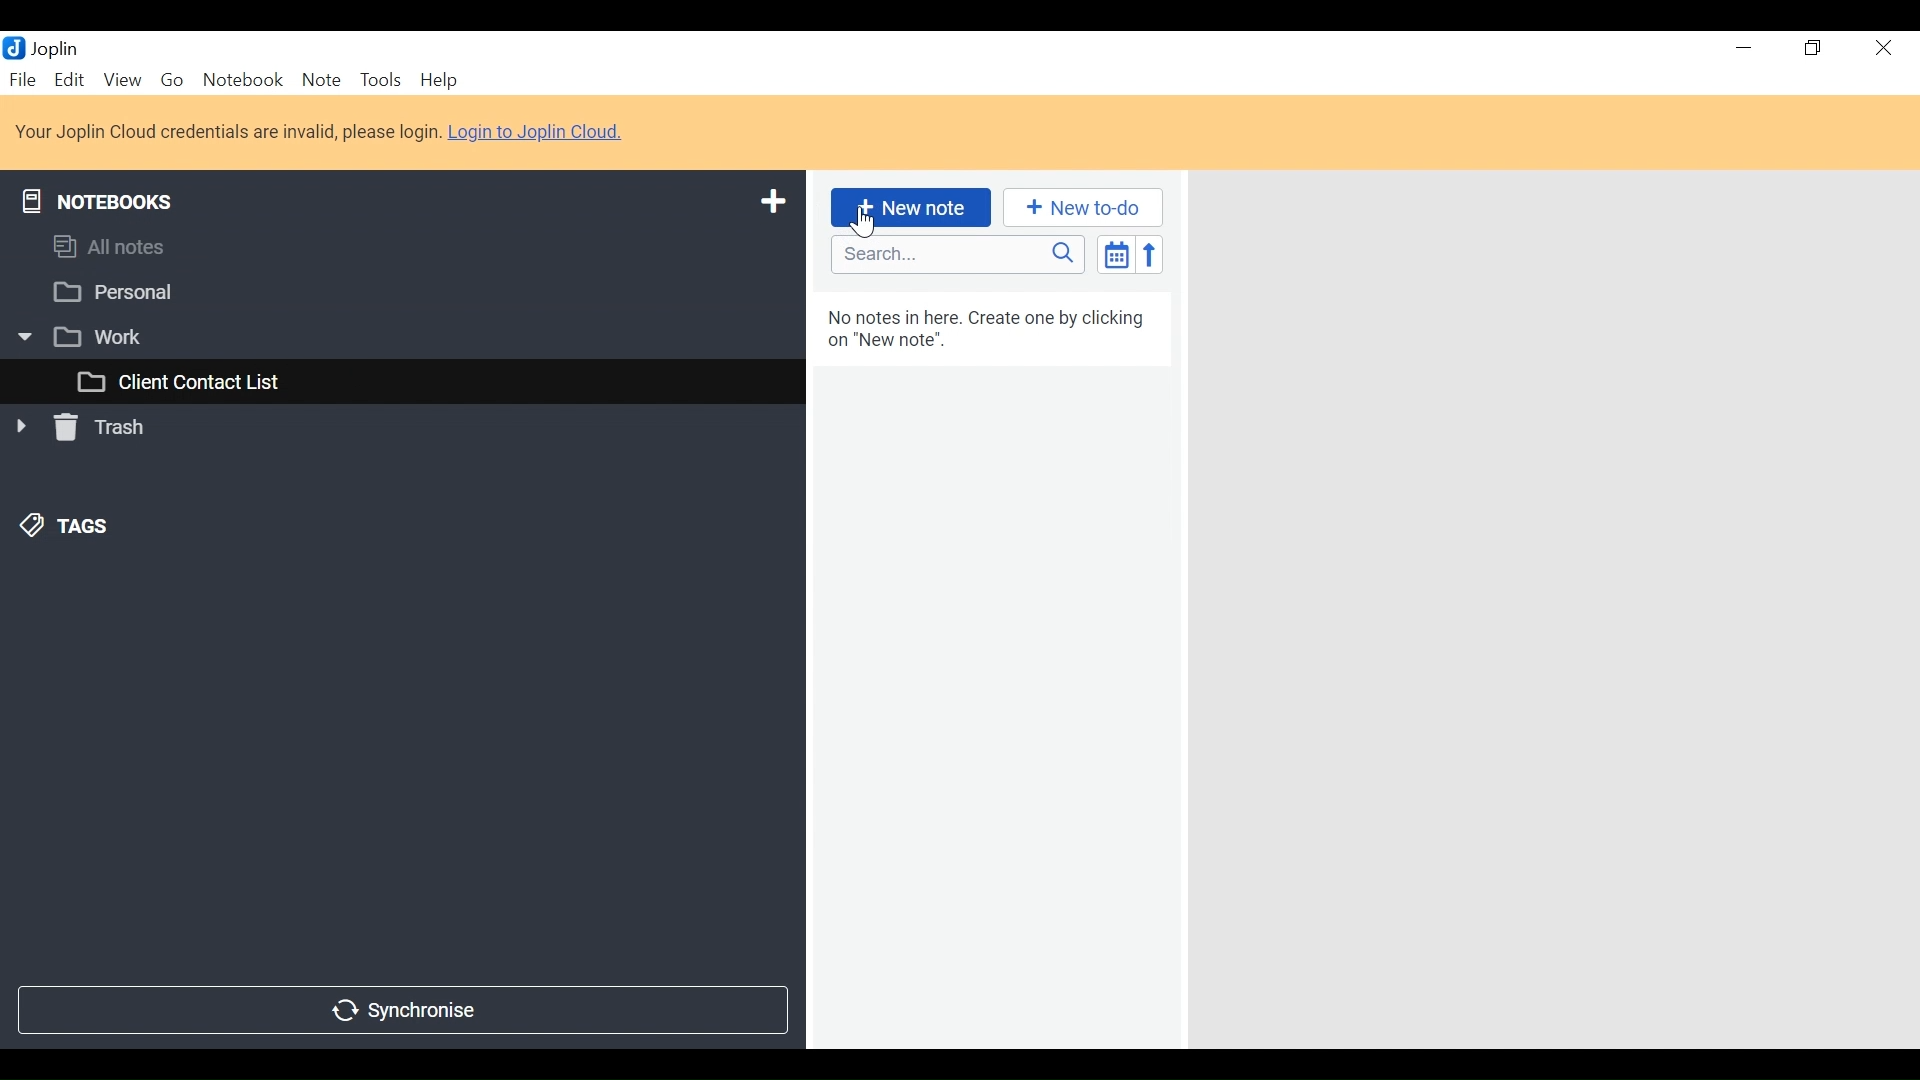 The height and width of the screenshot is (1080, 1920). What do you see at coordinates (401, 383) in the screenshot?
I see `Client Contact List` at bounding box center [401, 383].